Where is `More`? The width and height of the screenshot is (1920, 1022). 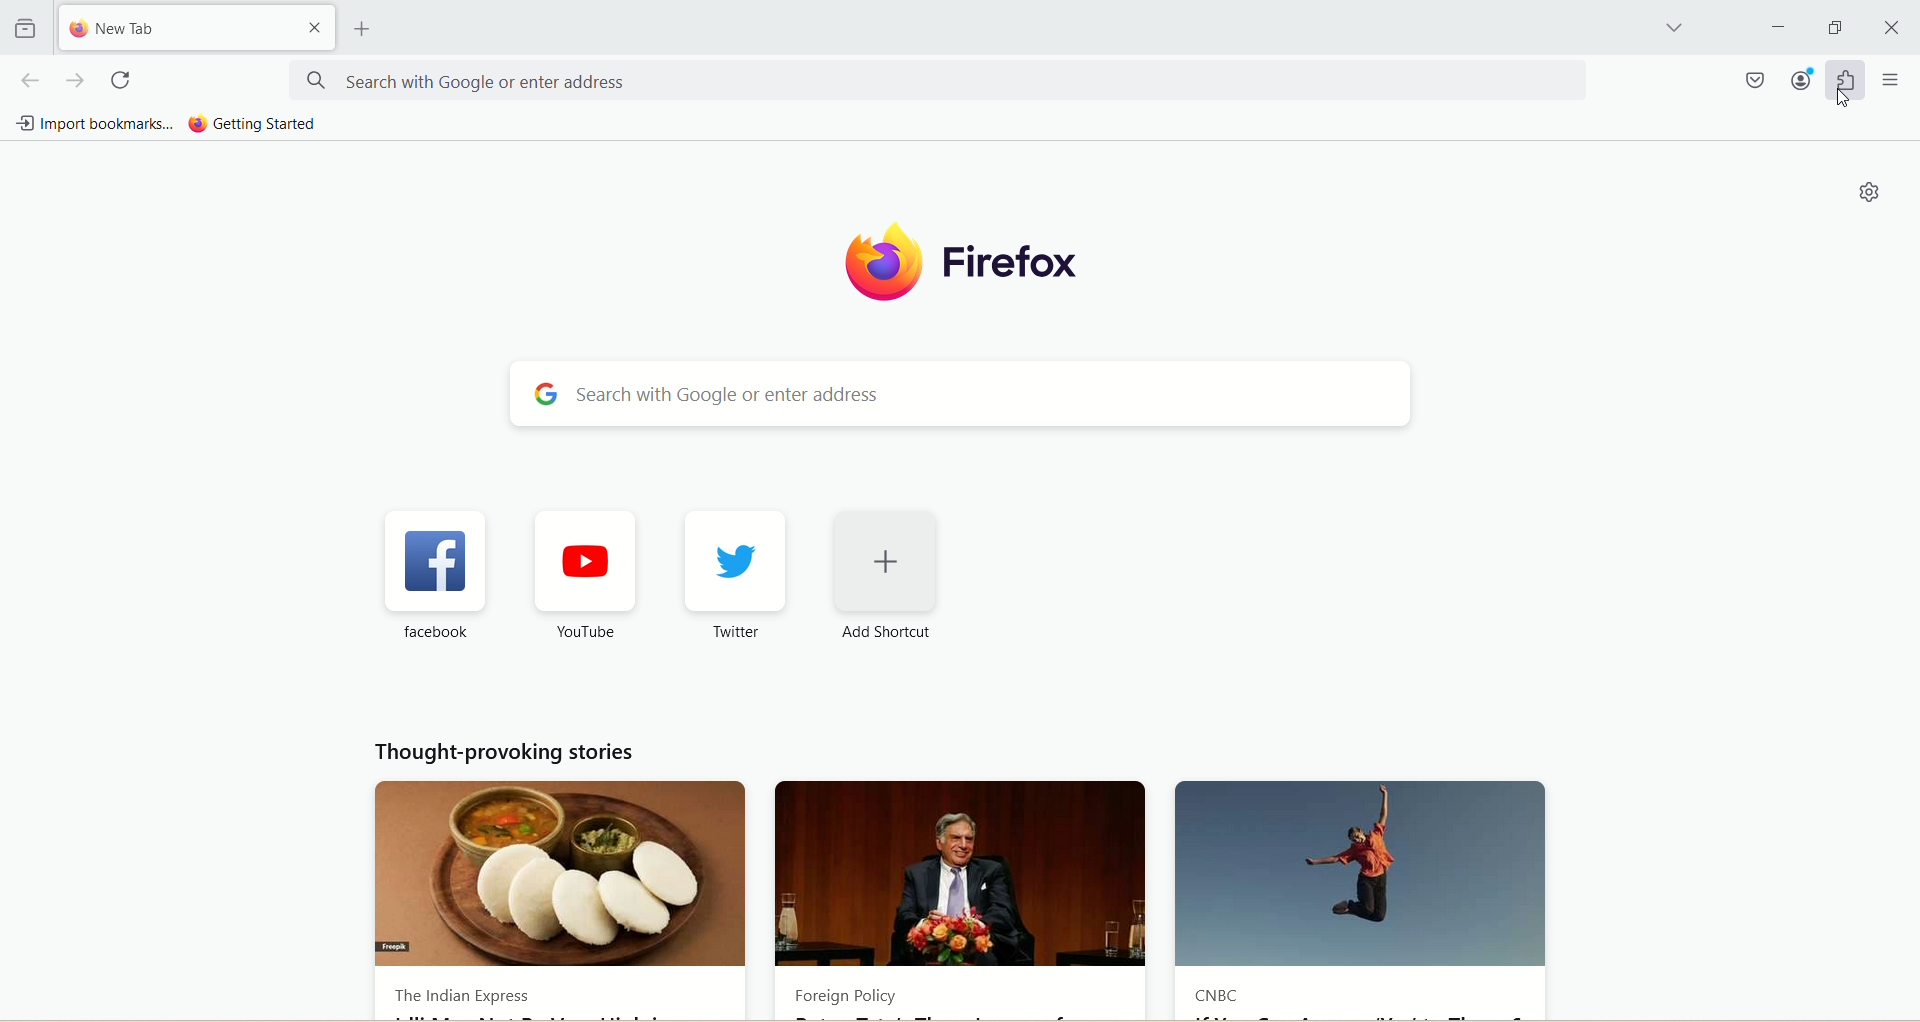 More is located at coordinates (1892, 79).